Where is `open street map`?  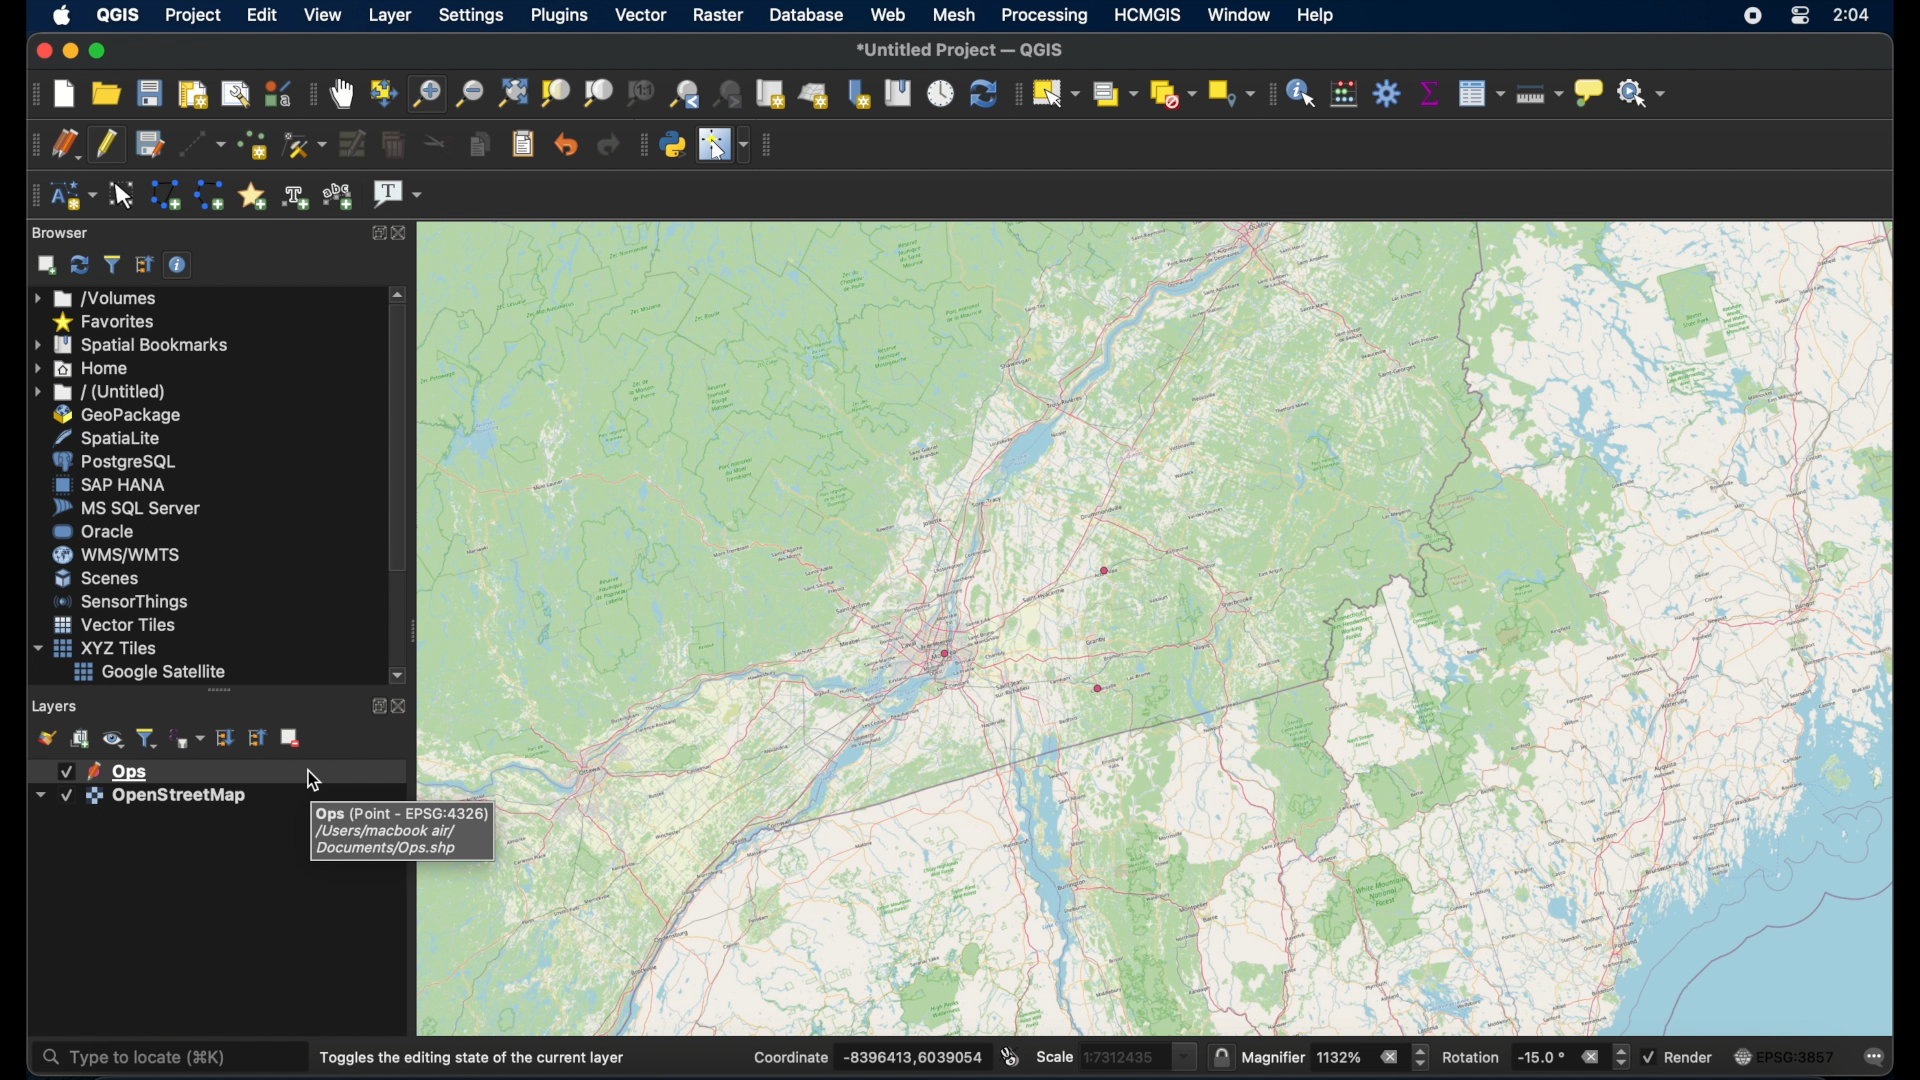
open street map is located at coordinates (938, 686).